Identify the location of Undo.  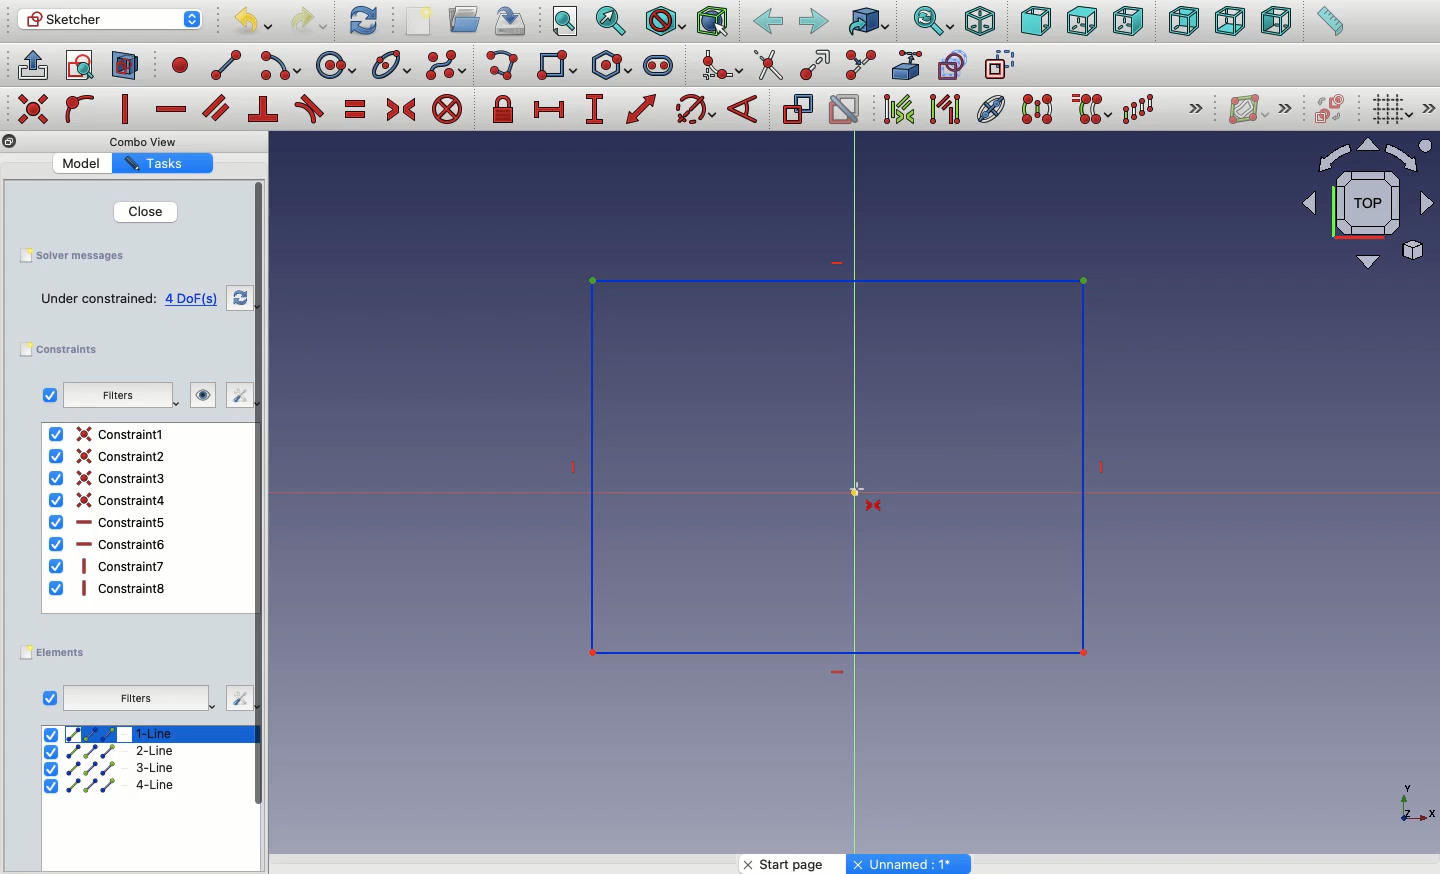
(256, 24).